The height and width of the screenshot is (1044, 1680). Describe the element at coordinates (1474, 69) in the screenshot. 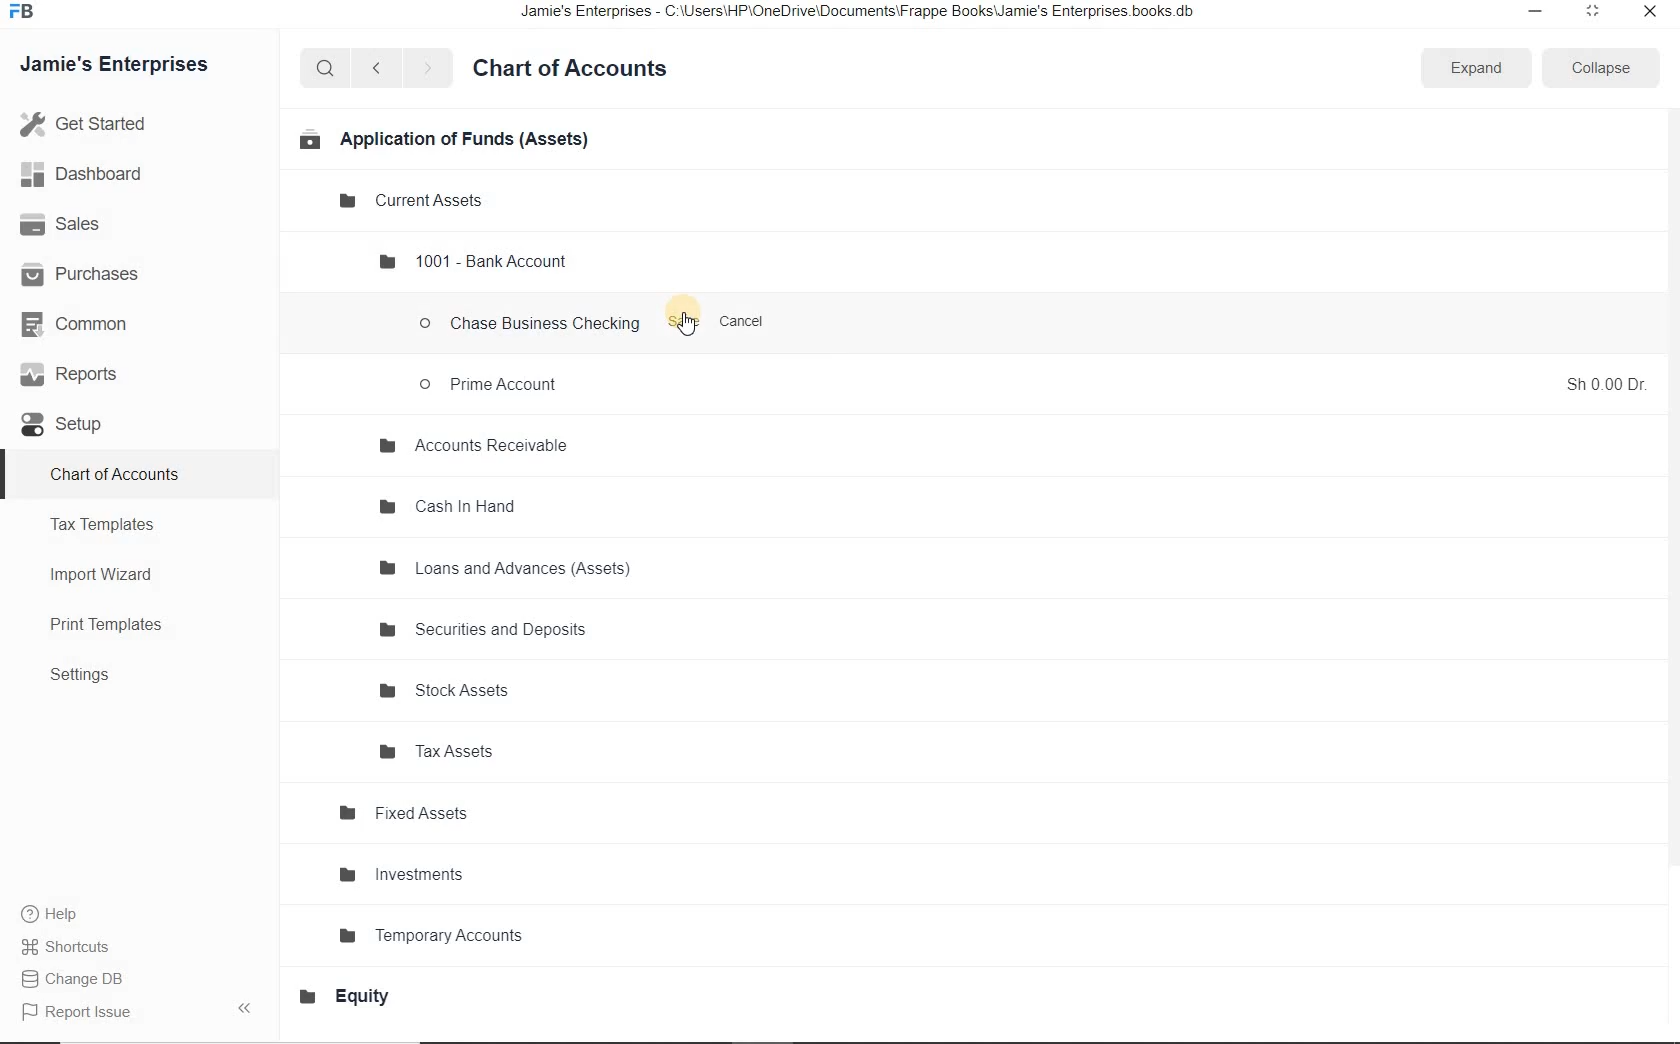

I see `expand` at that location.